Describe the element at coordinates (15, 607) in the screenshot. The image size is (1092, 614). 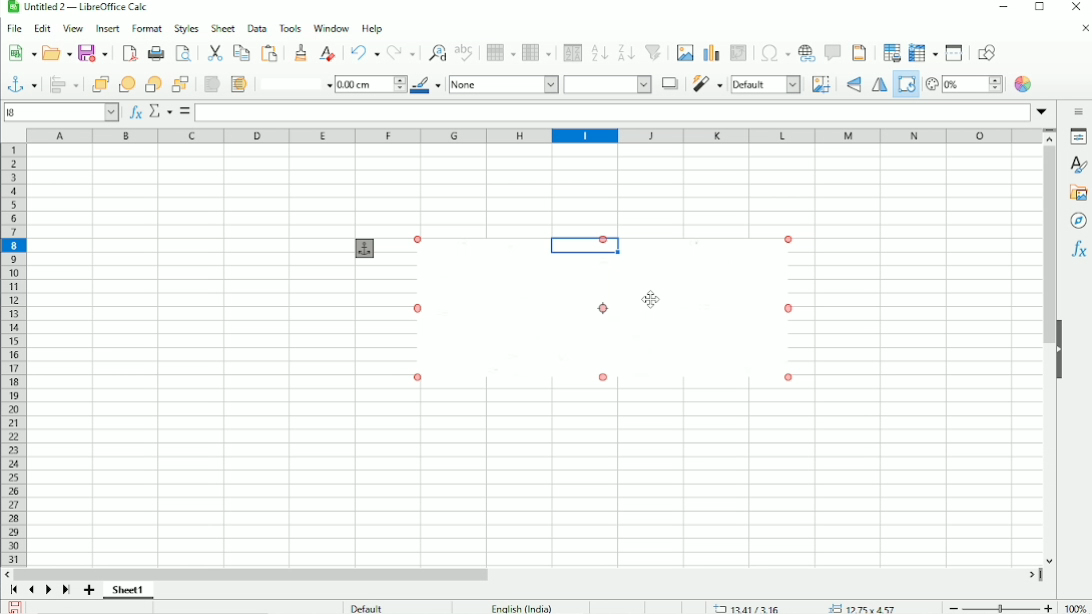
I see `Save` at that location.